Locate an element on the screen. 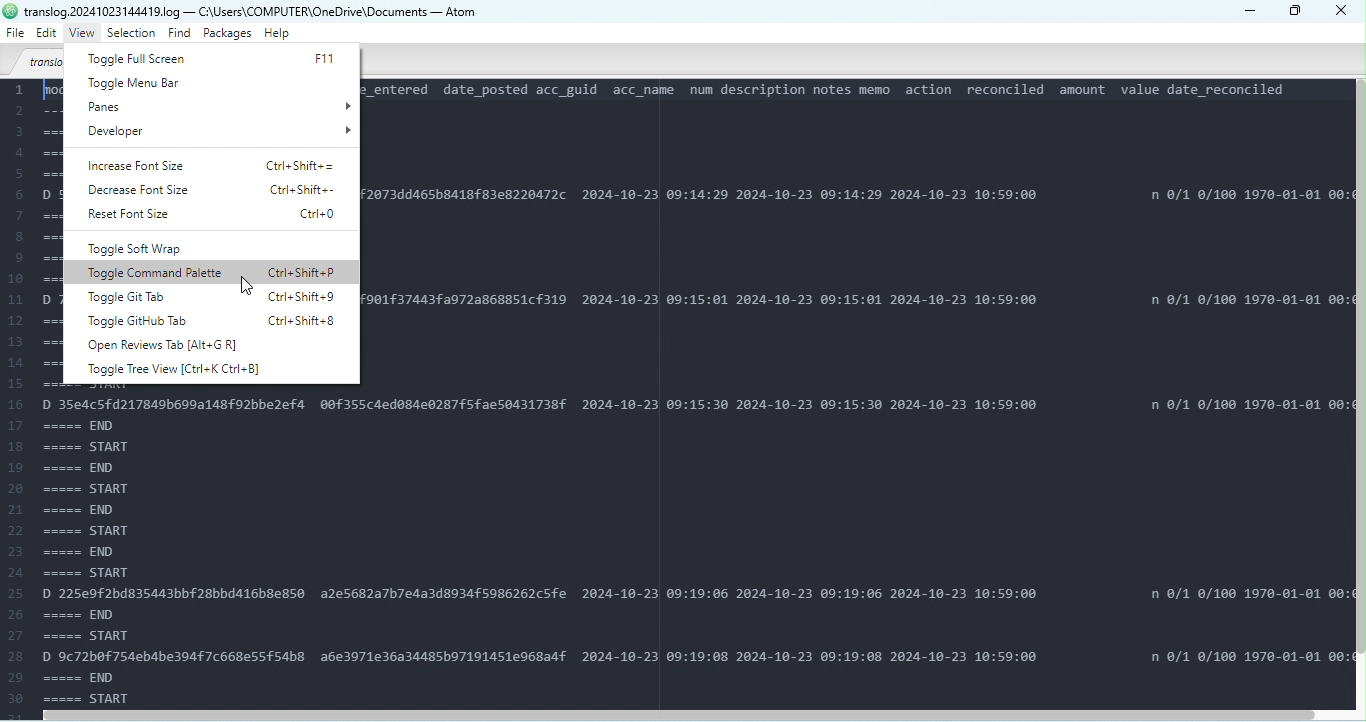  File is located at coordinates (15, 33).